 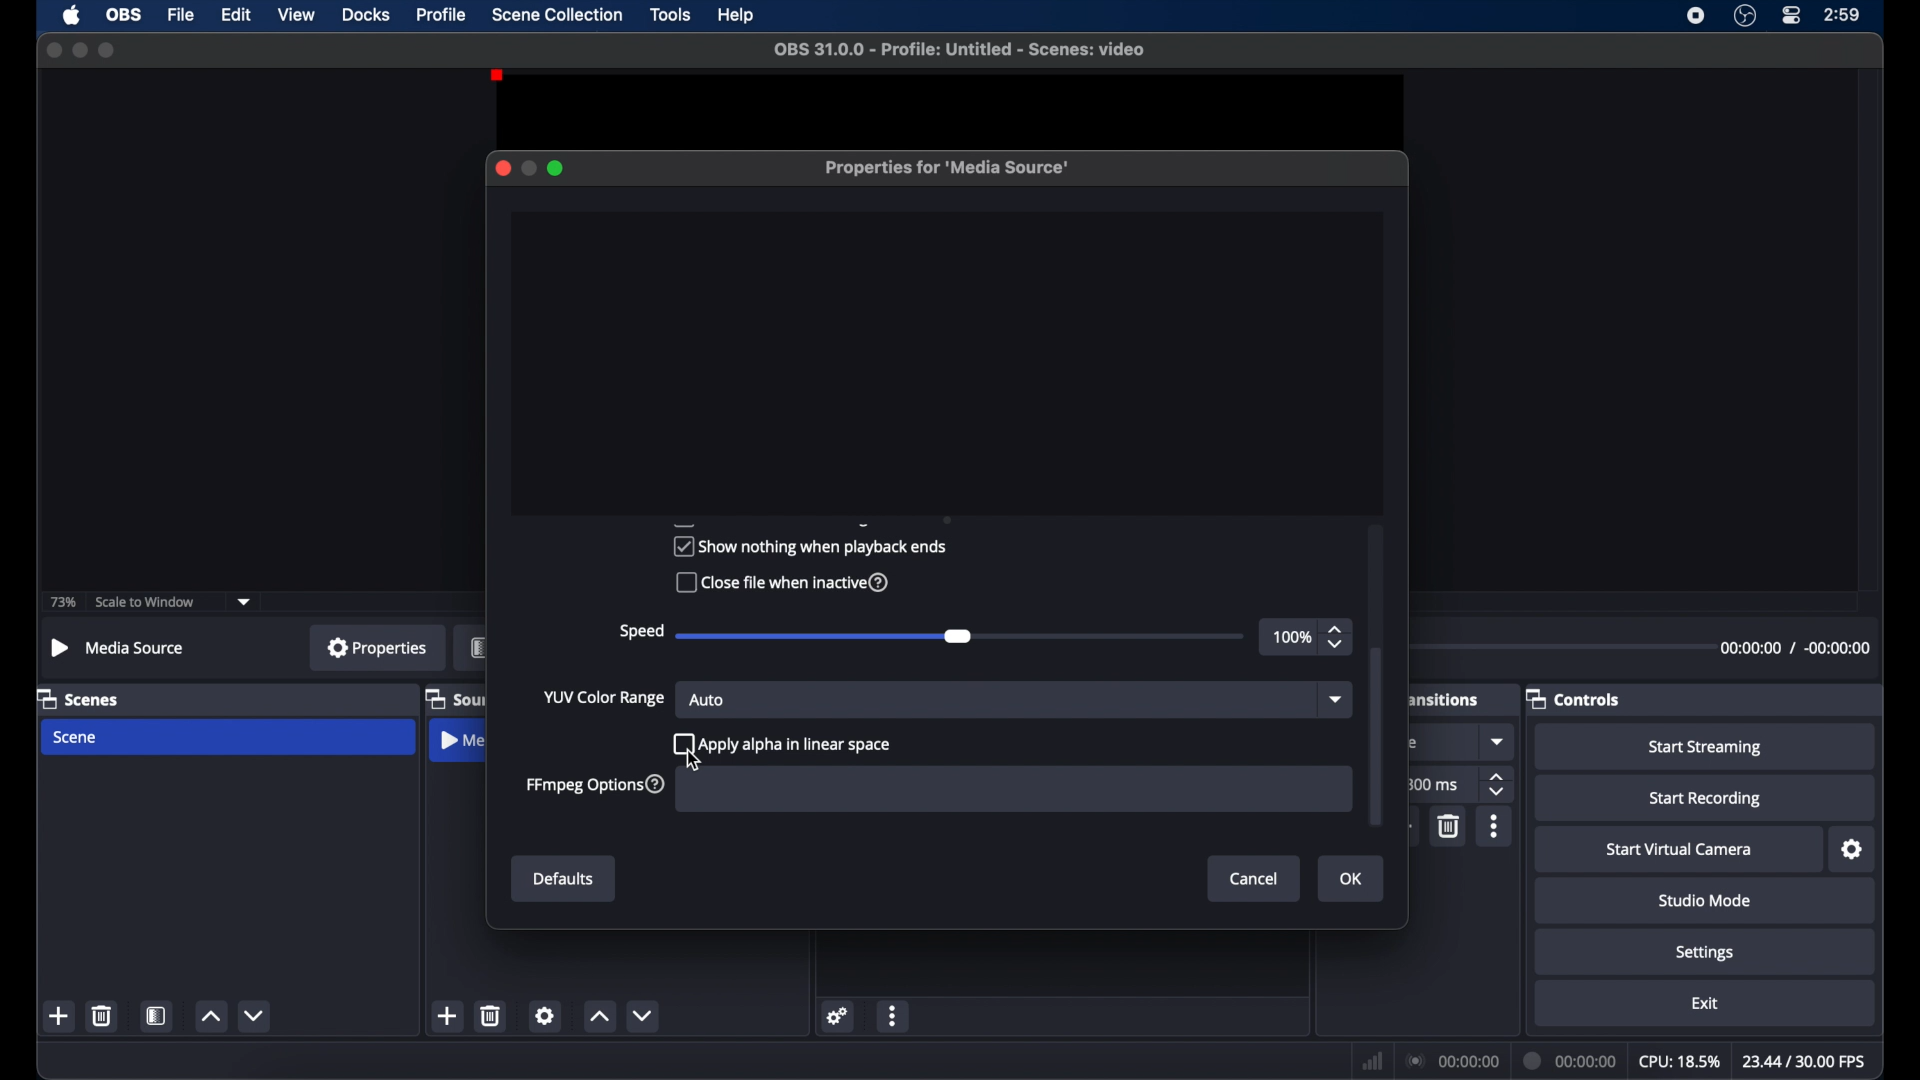 What do you see at coordinates (256, 1016) in the screenshot?
I see `decrement` at bounding box center [256, 1016].